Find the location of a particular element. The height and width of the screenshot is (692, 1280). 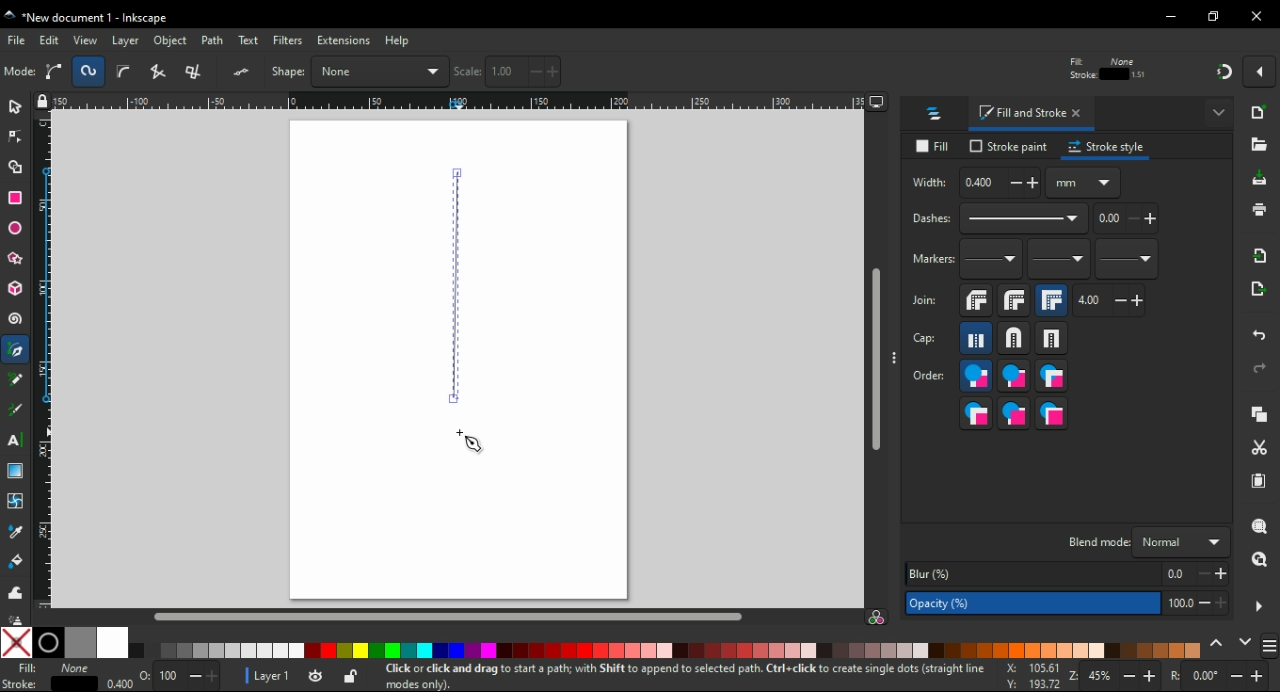

pencil is located at coordinates (16, 379).